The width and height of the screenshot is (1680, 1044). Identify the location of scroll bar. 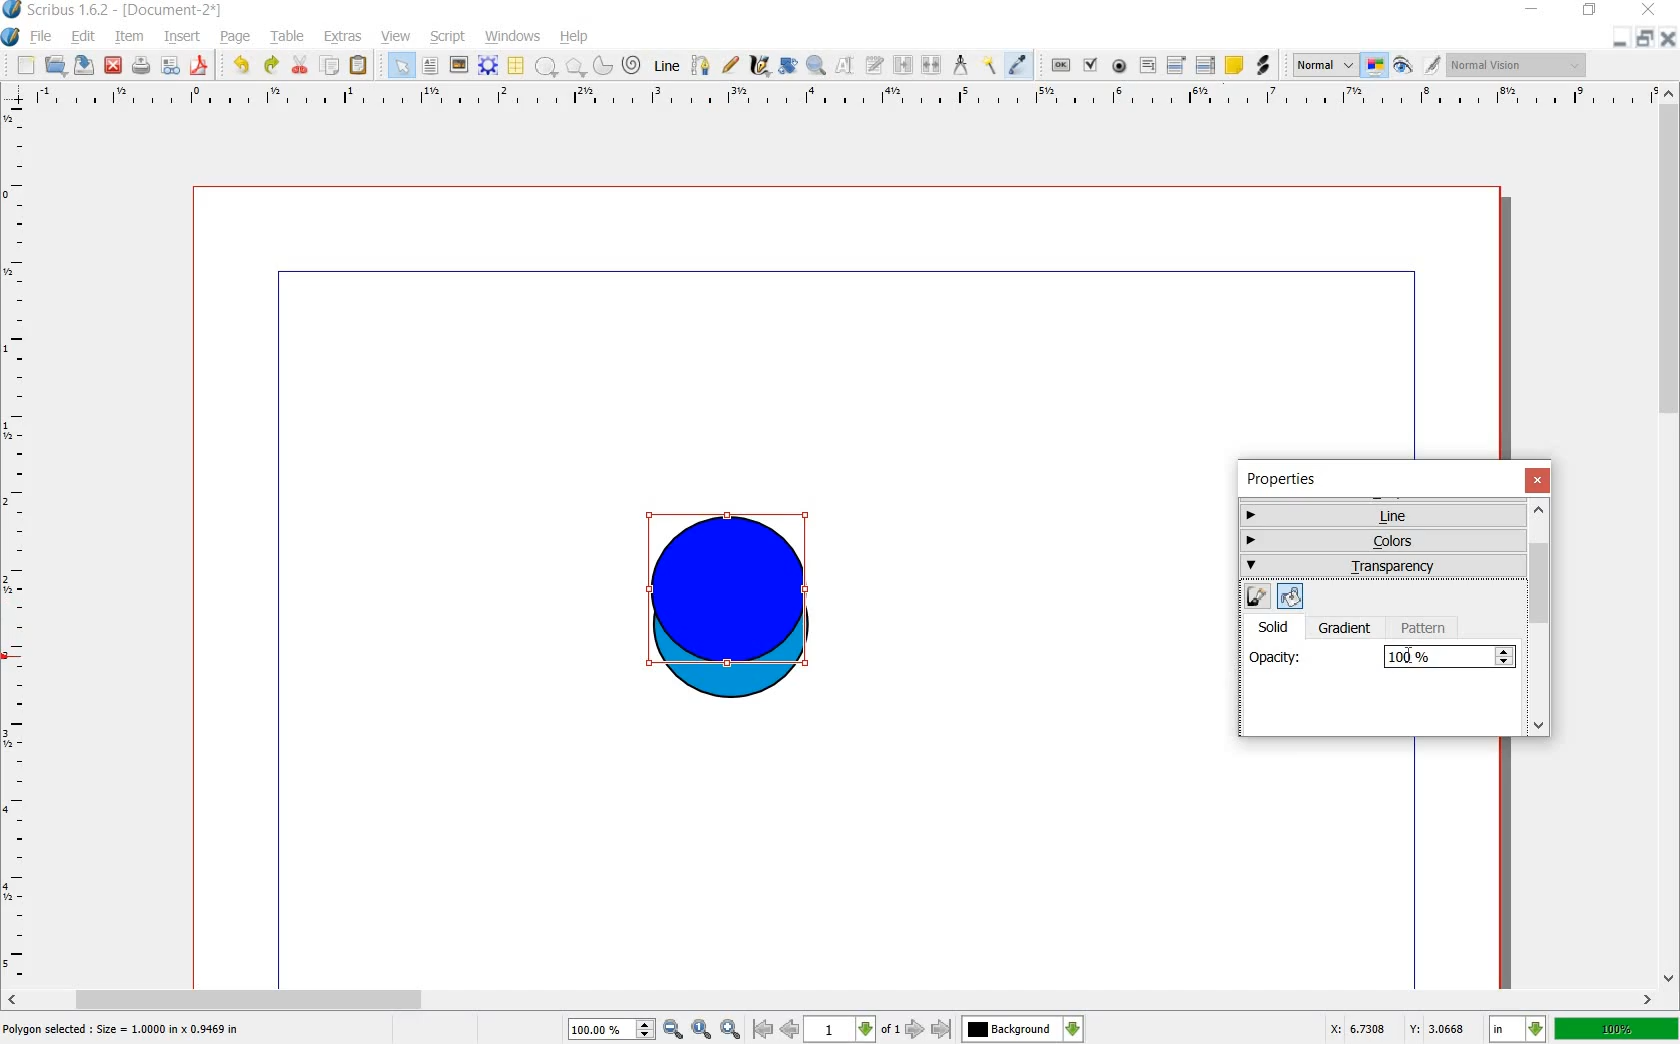
(830, 998).